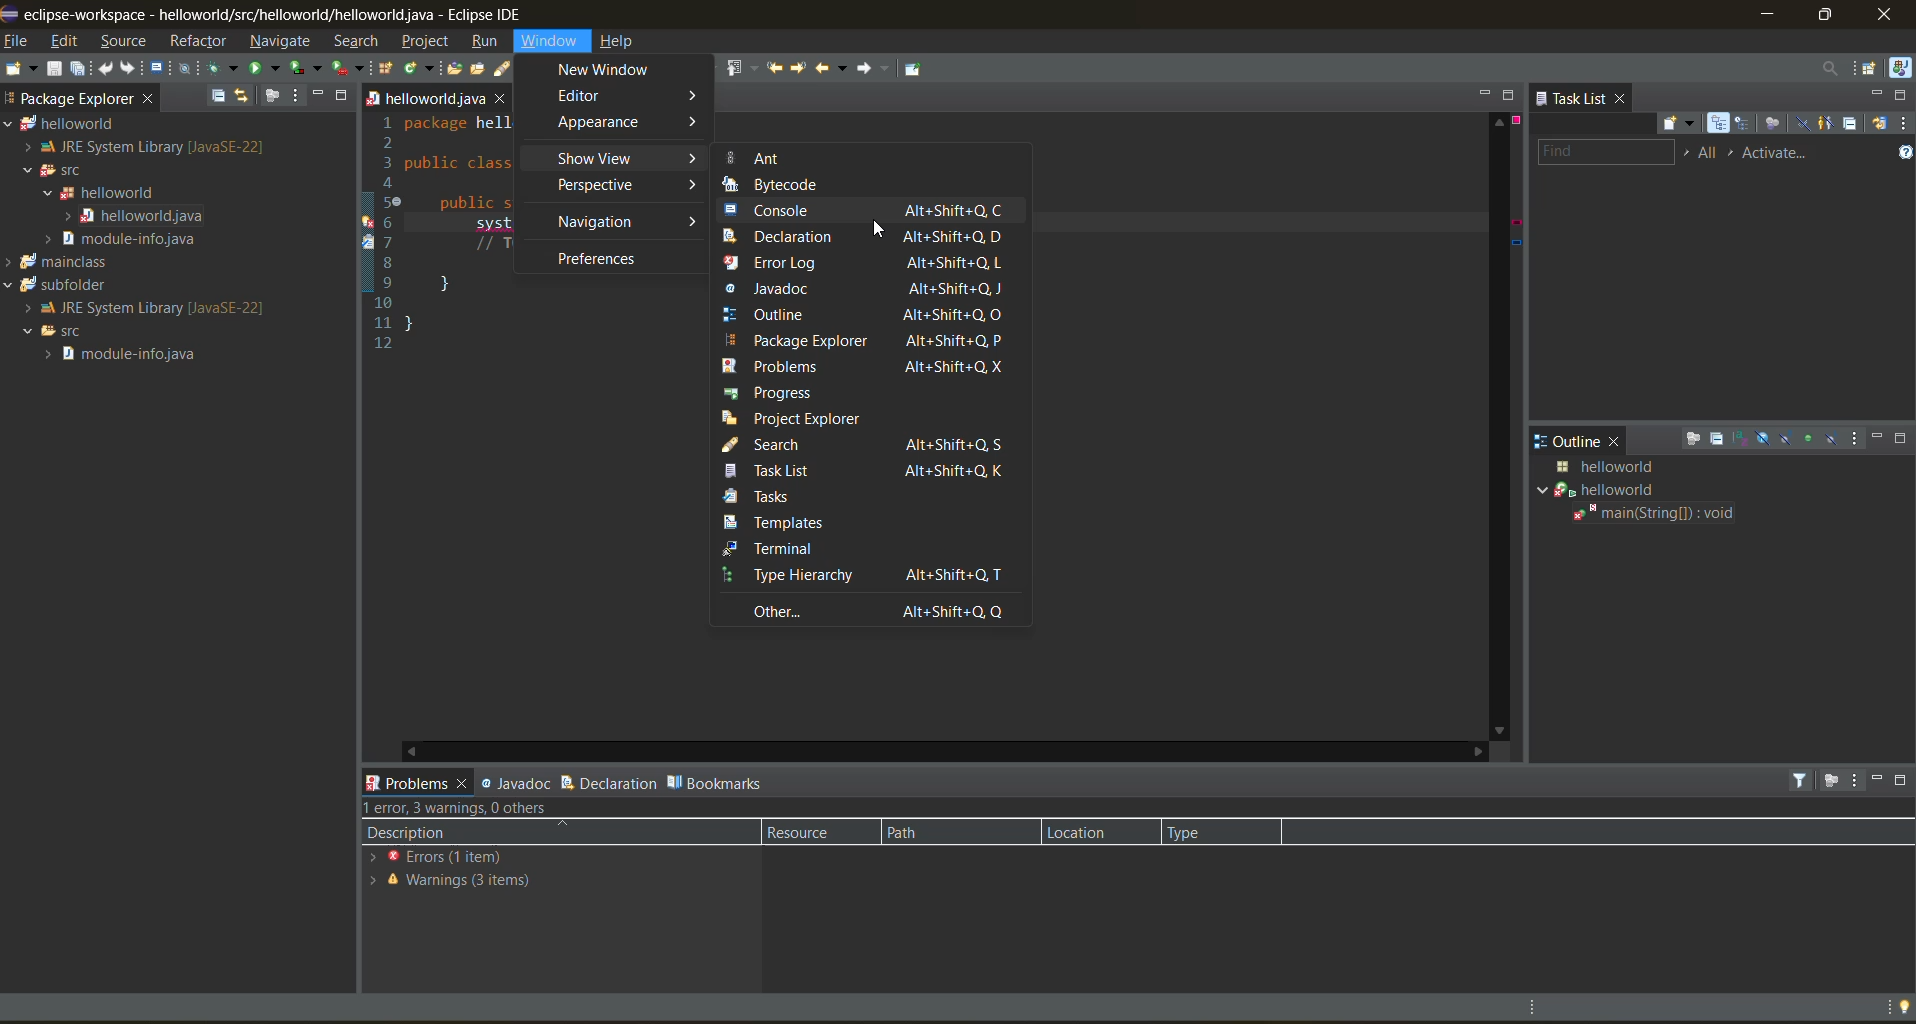  What do you see at coordinates (1719, 436) in the screenshot?
I see `collapse all` at bounding box center [1719, 436].